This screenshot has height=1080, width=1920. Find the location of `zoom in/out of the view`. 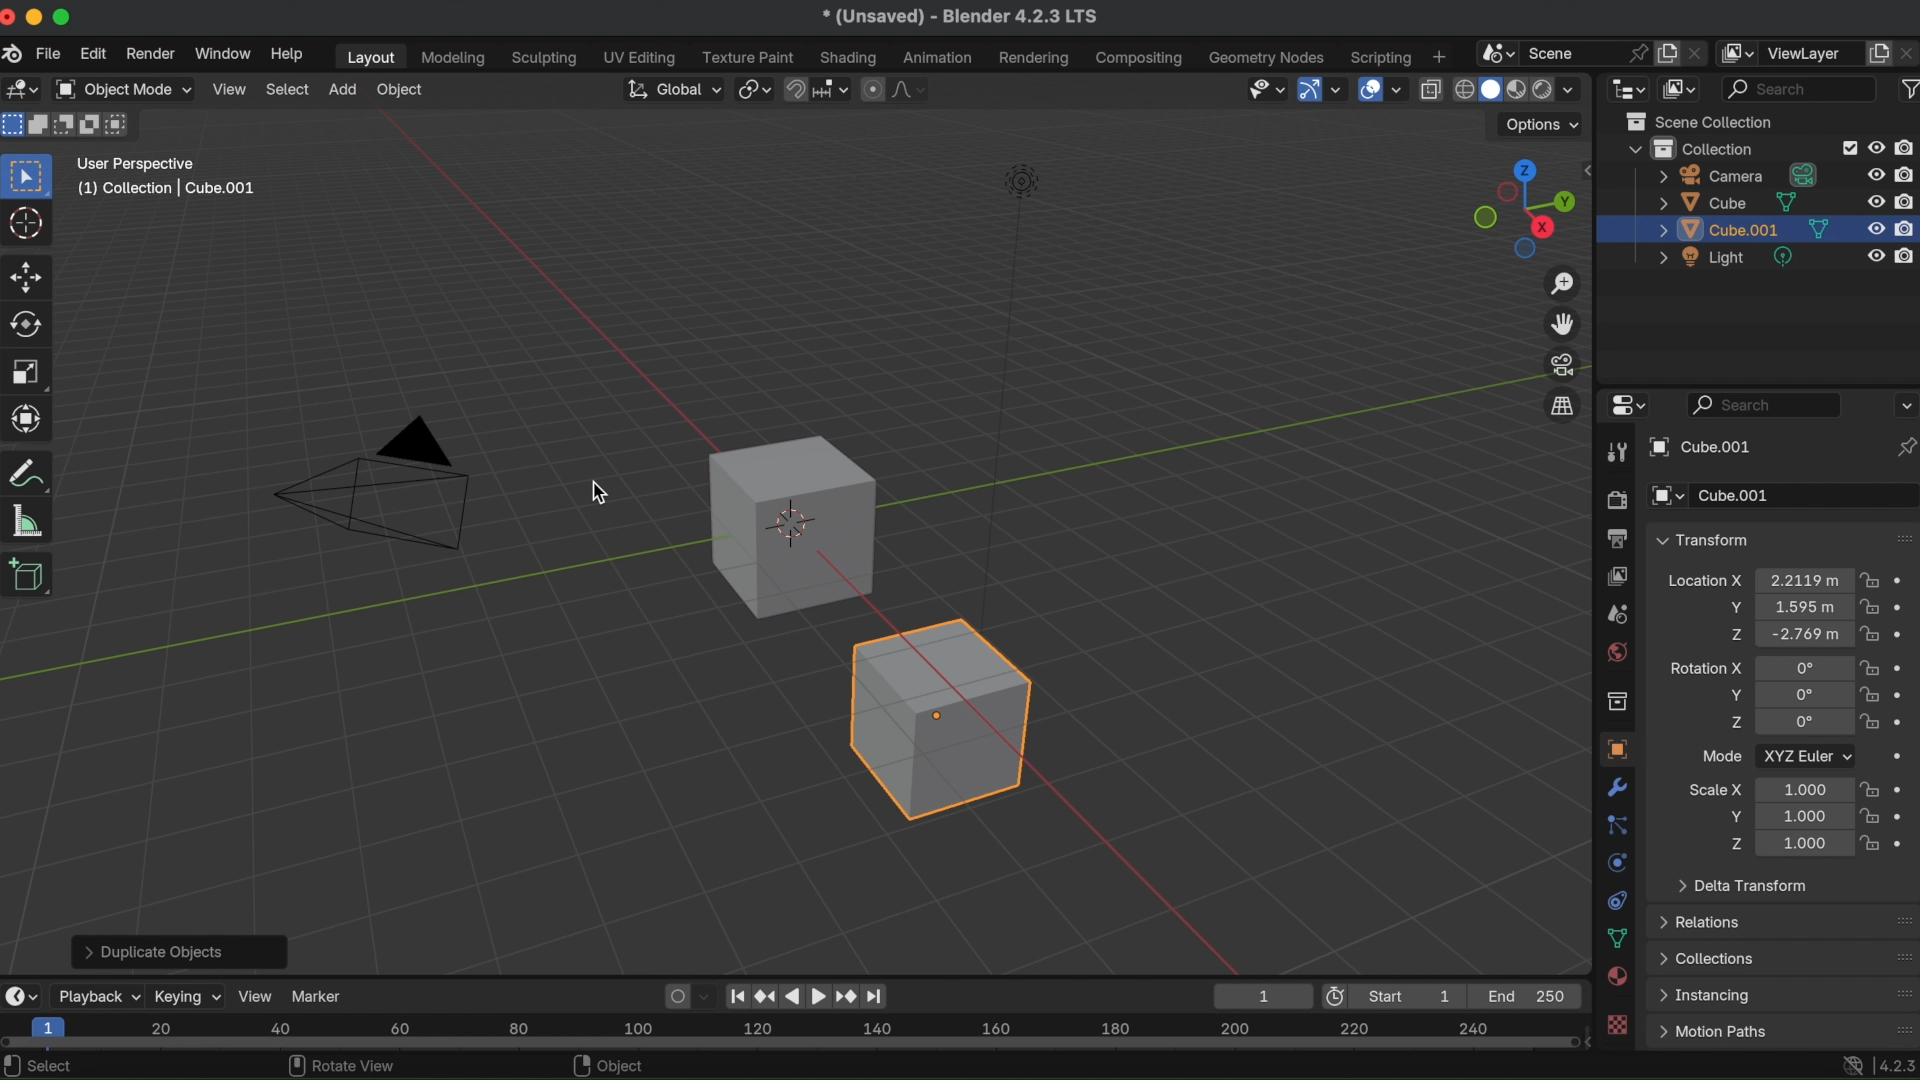

zoom in/out of the view is located at coordinates (1565, 284).